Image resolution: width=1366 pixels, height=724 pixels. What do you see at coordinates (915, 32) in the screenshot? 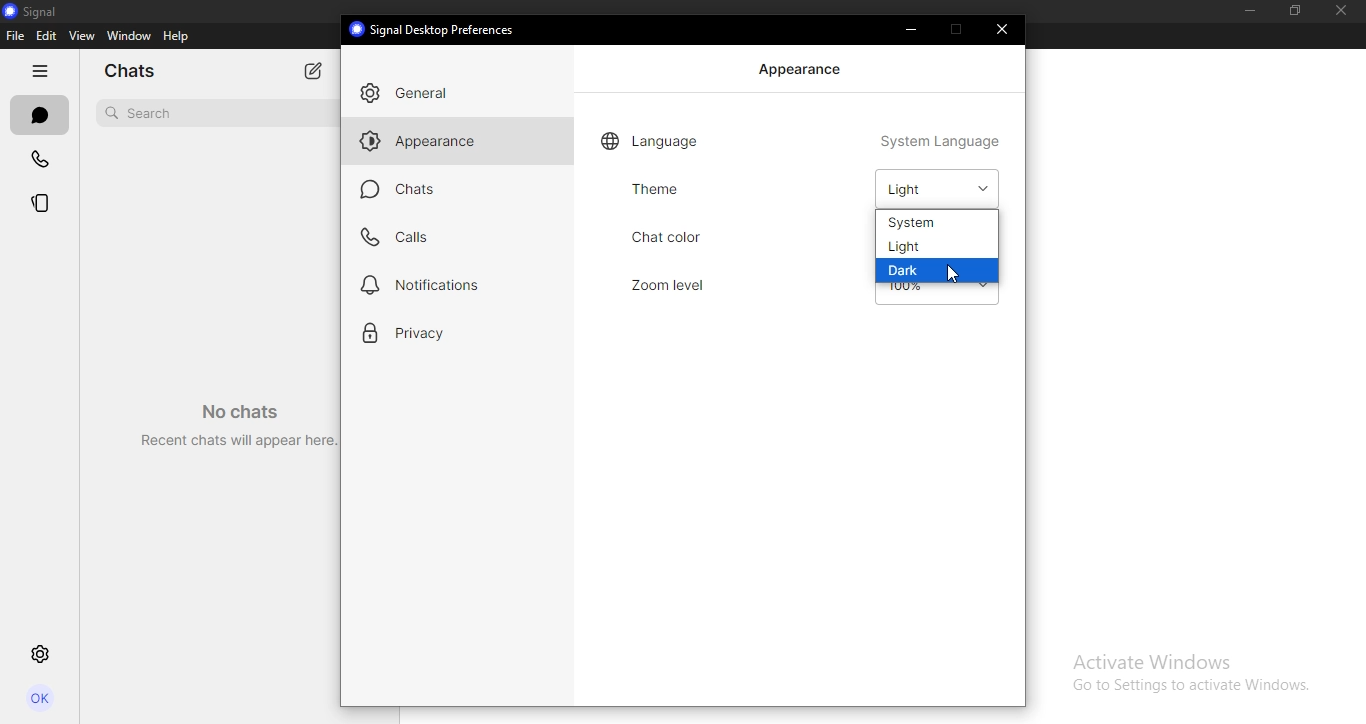
I see `minimize` at bounding box center [915, 32].